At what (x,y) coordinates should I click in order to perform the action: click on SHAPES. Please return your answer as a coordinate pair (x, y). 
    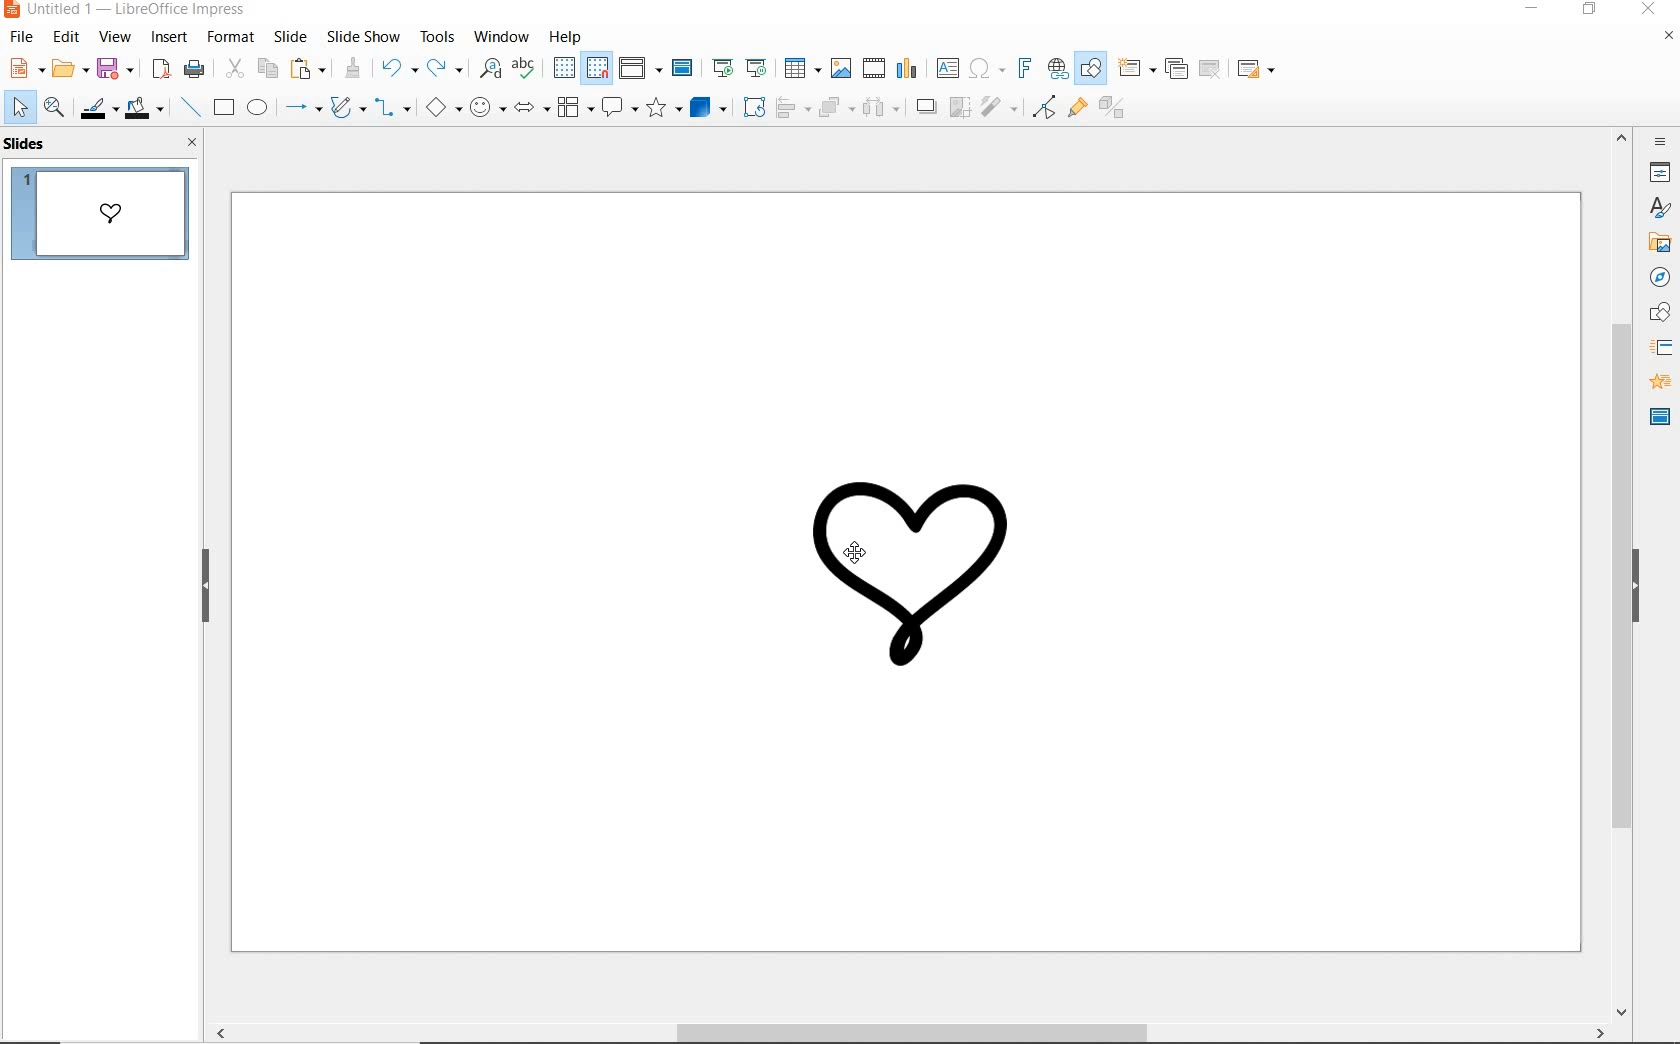
    Looking at the image, I should click on (1662, 314).